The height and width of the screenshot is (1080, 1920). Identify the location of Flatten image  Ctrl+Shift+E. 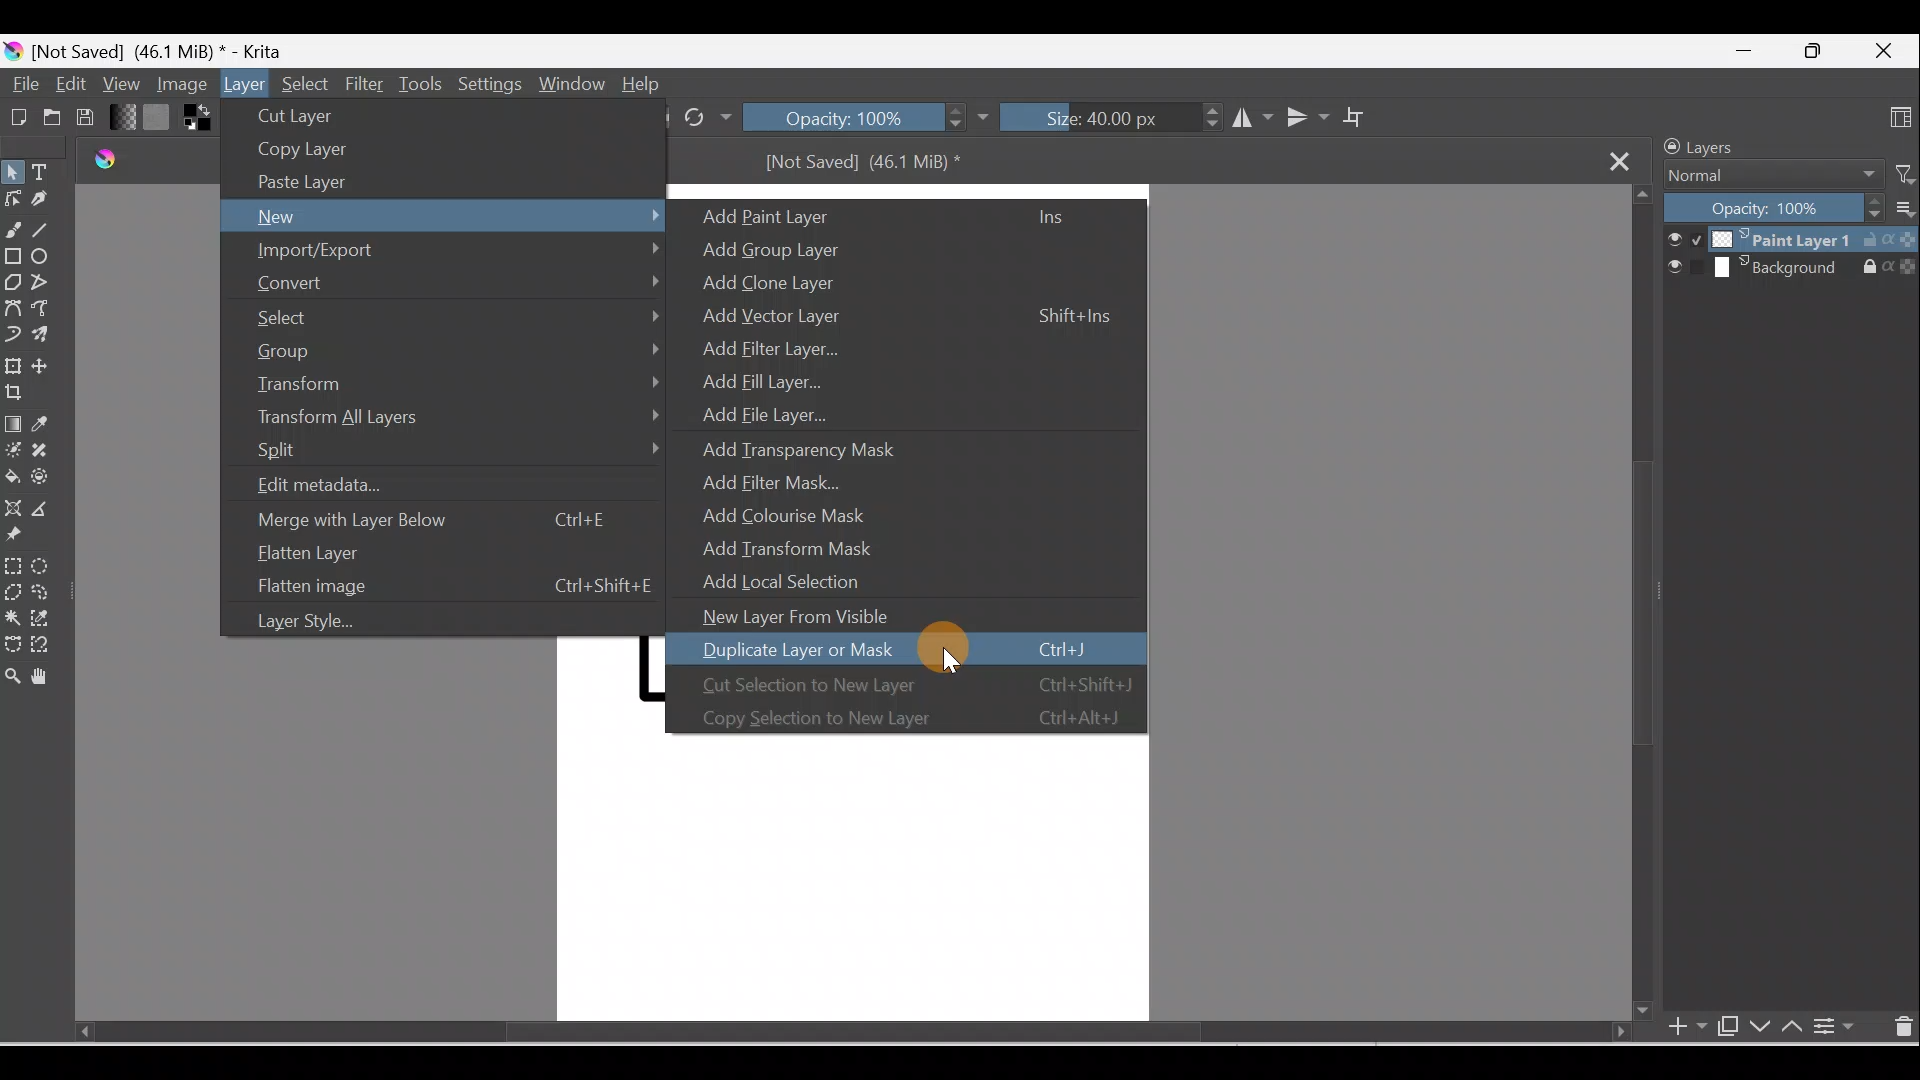
(449, 586).